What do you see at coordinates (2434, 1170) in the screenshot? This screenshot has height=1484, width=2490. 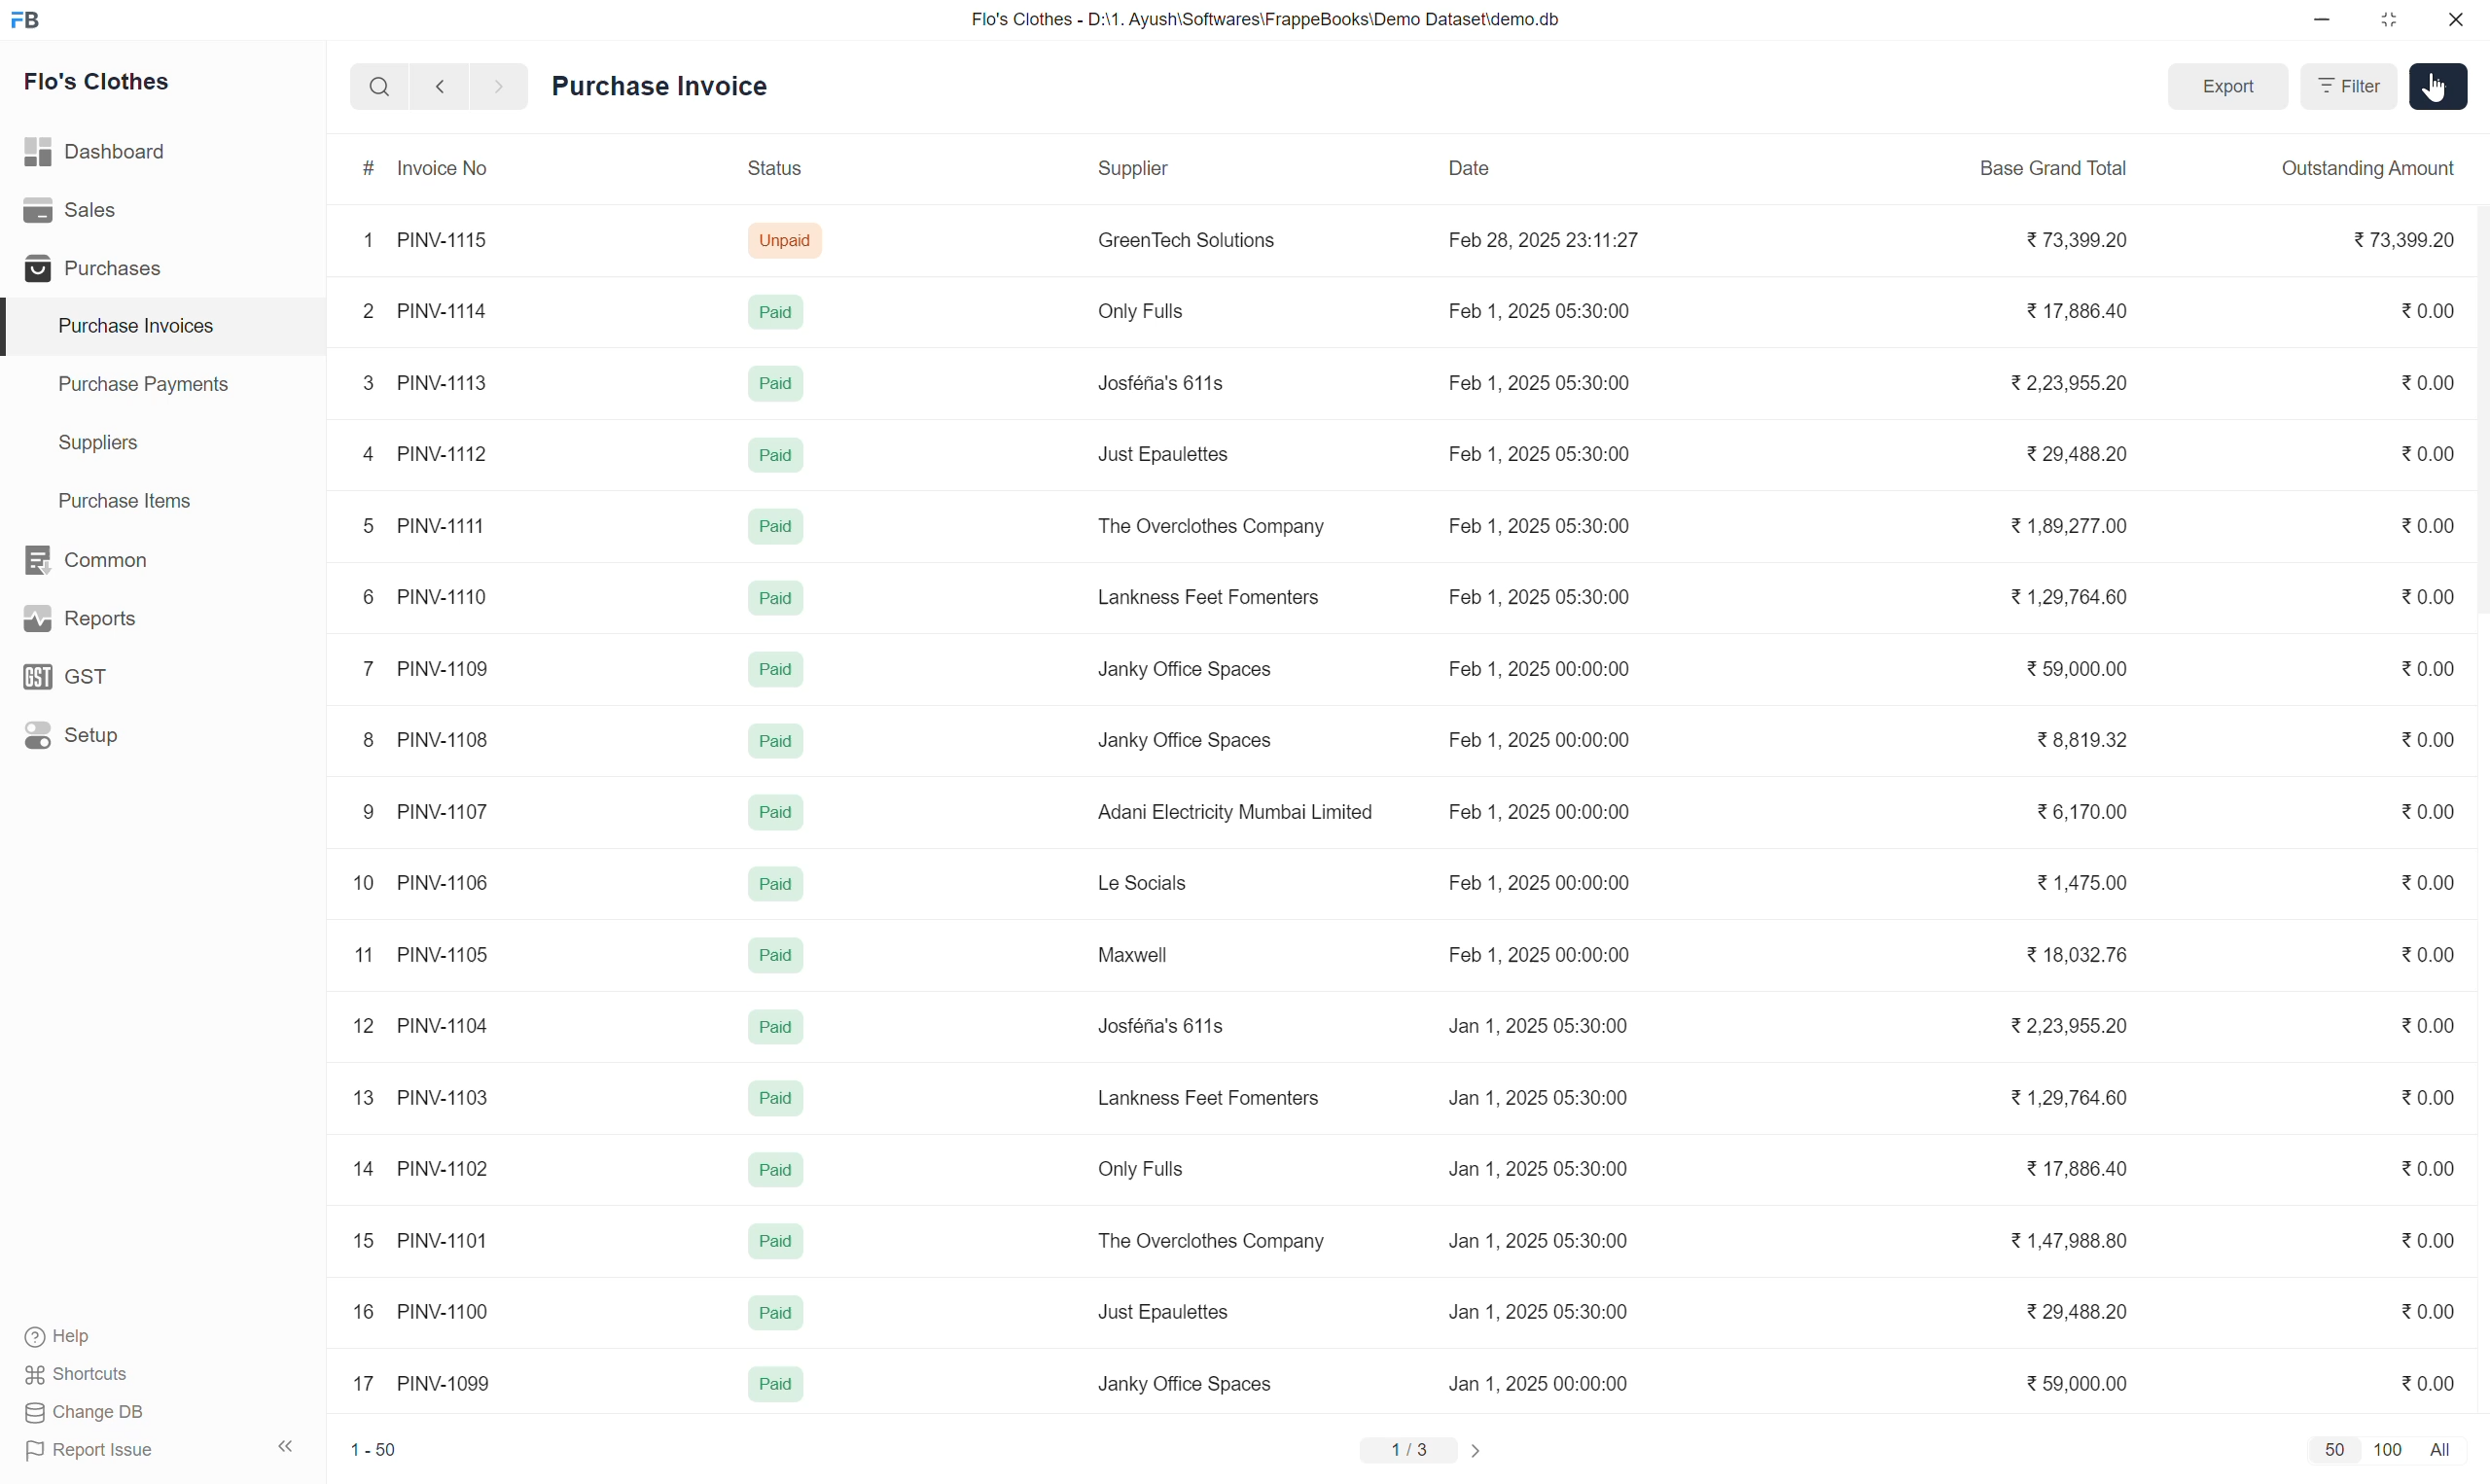 I see `0.00` at bounding box center [2434, 1170].